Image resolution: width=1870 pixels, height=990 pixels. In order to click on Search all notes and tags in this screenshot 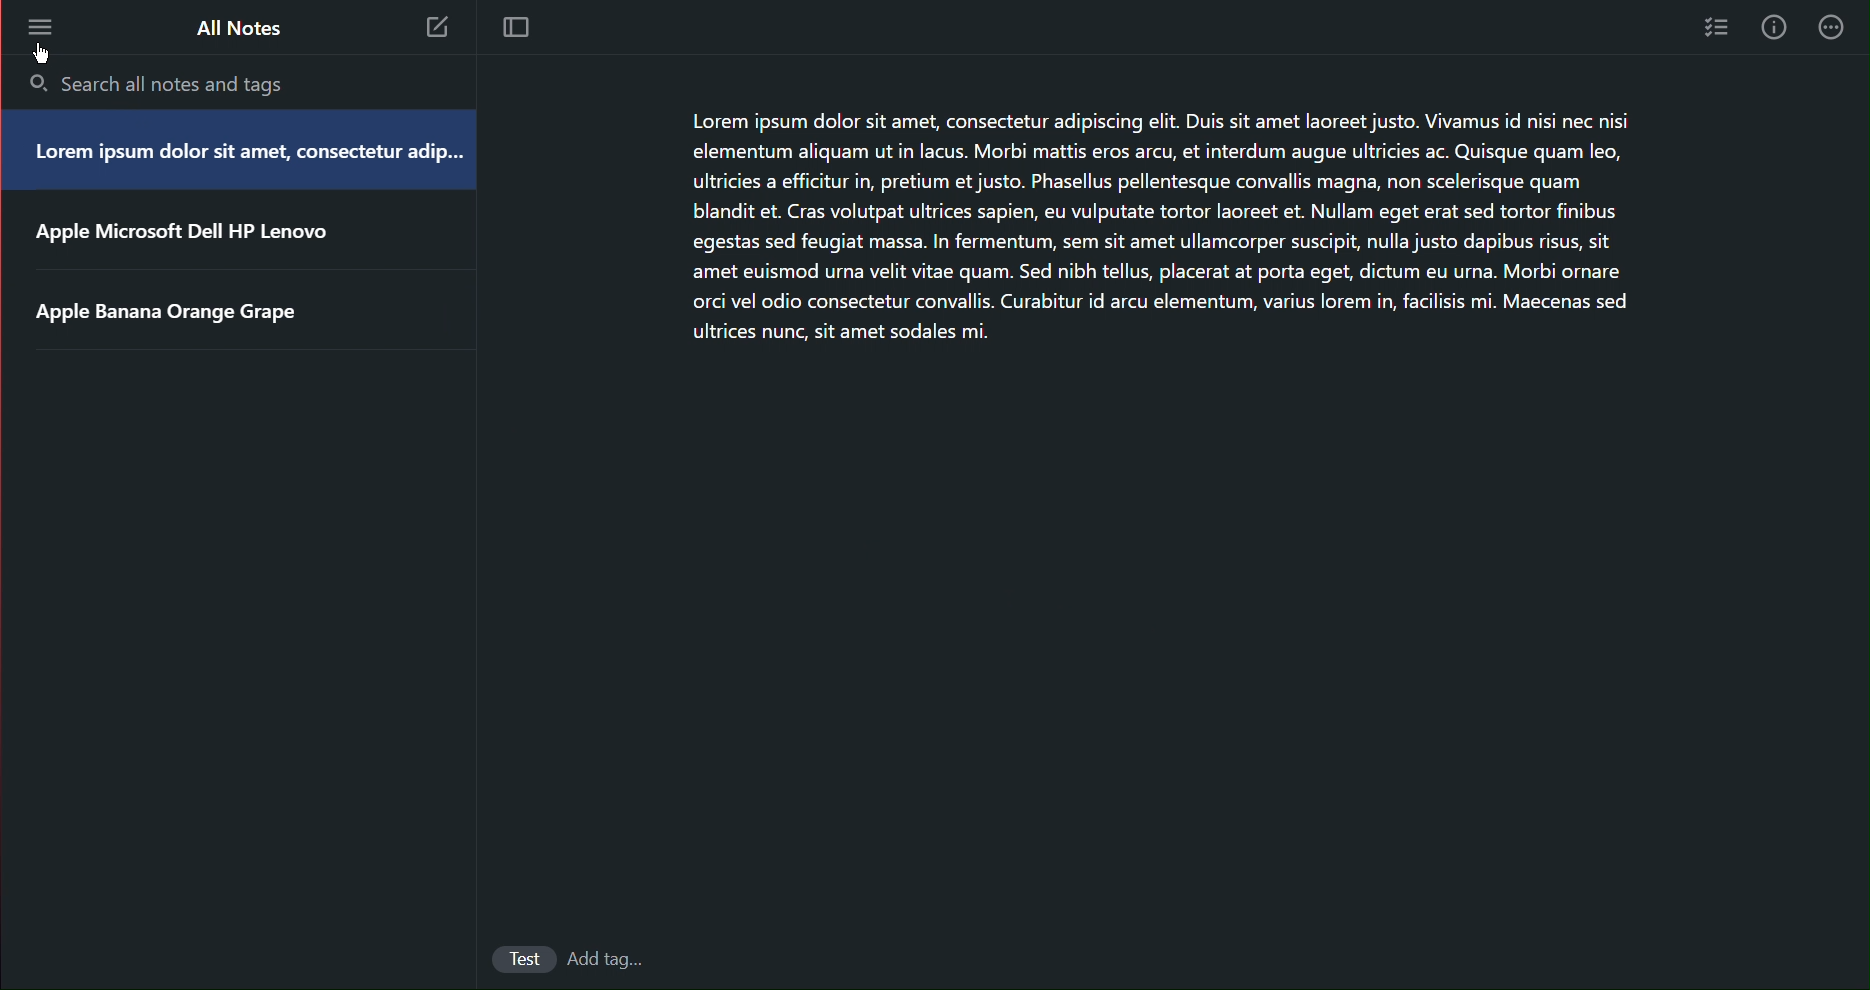, I will do `click(189, 79)`.